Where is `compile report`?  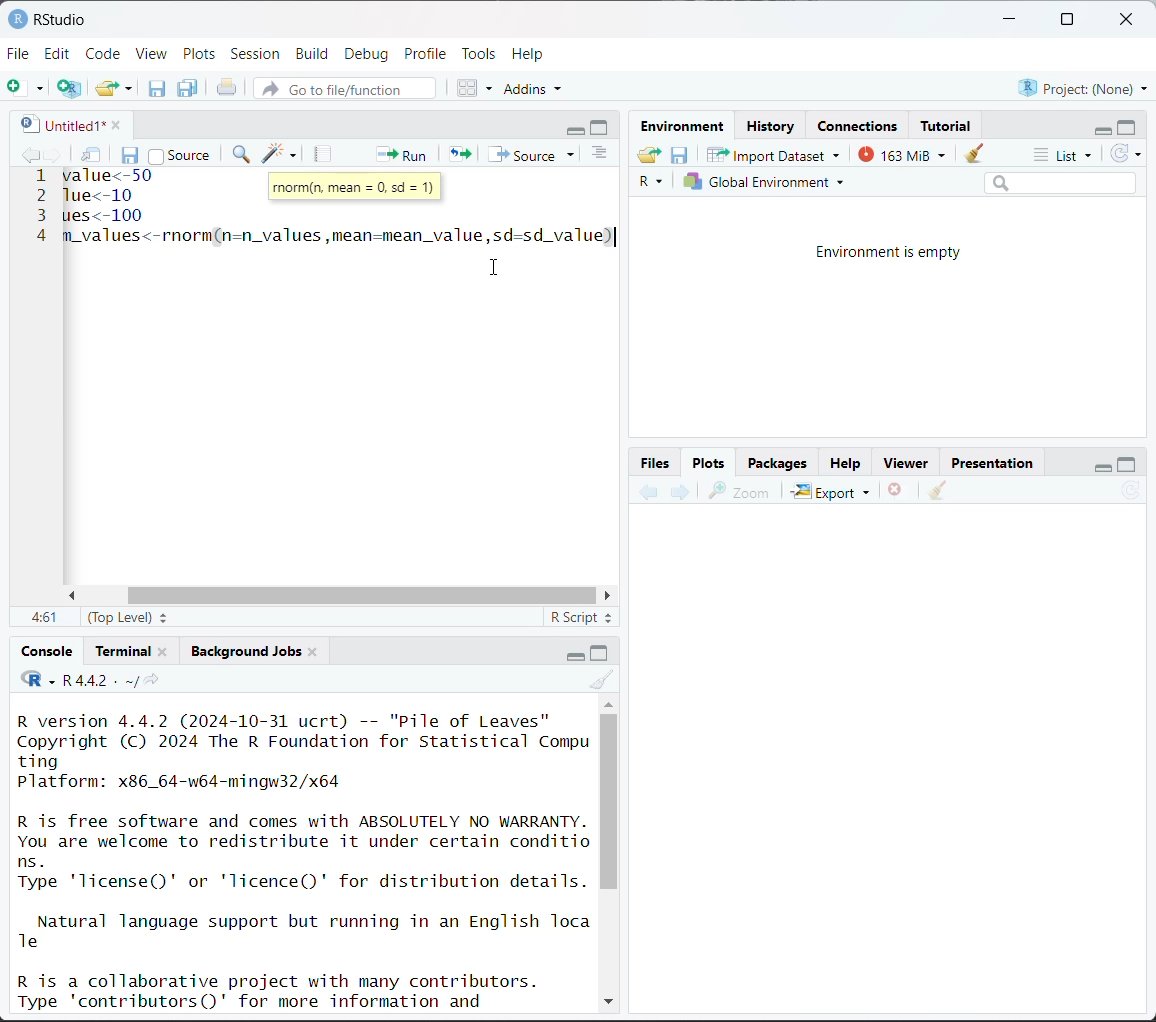 compile report is located at coordinates (325, 154).